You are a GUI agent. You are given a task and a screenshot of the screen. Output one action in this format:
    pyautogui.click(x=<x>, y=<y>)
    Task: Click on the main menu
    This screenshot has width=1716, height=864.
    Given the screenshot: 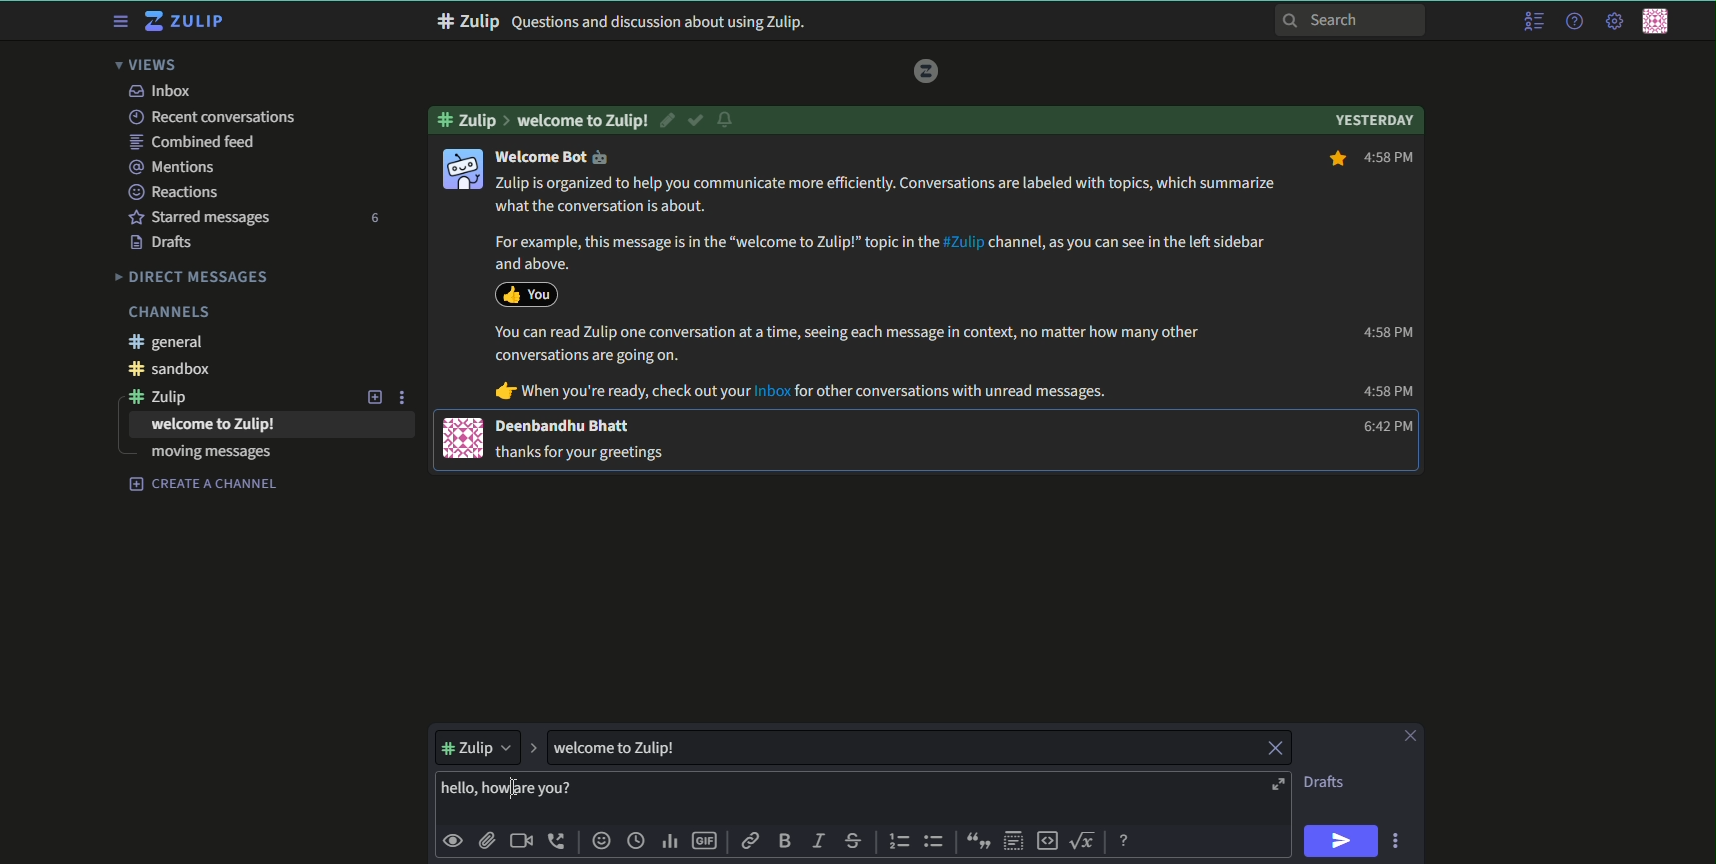 What is the action you would take?
    pyautogui.click(x=1612, y=21)
    